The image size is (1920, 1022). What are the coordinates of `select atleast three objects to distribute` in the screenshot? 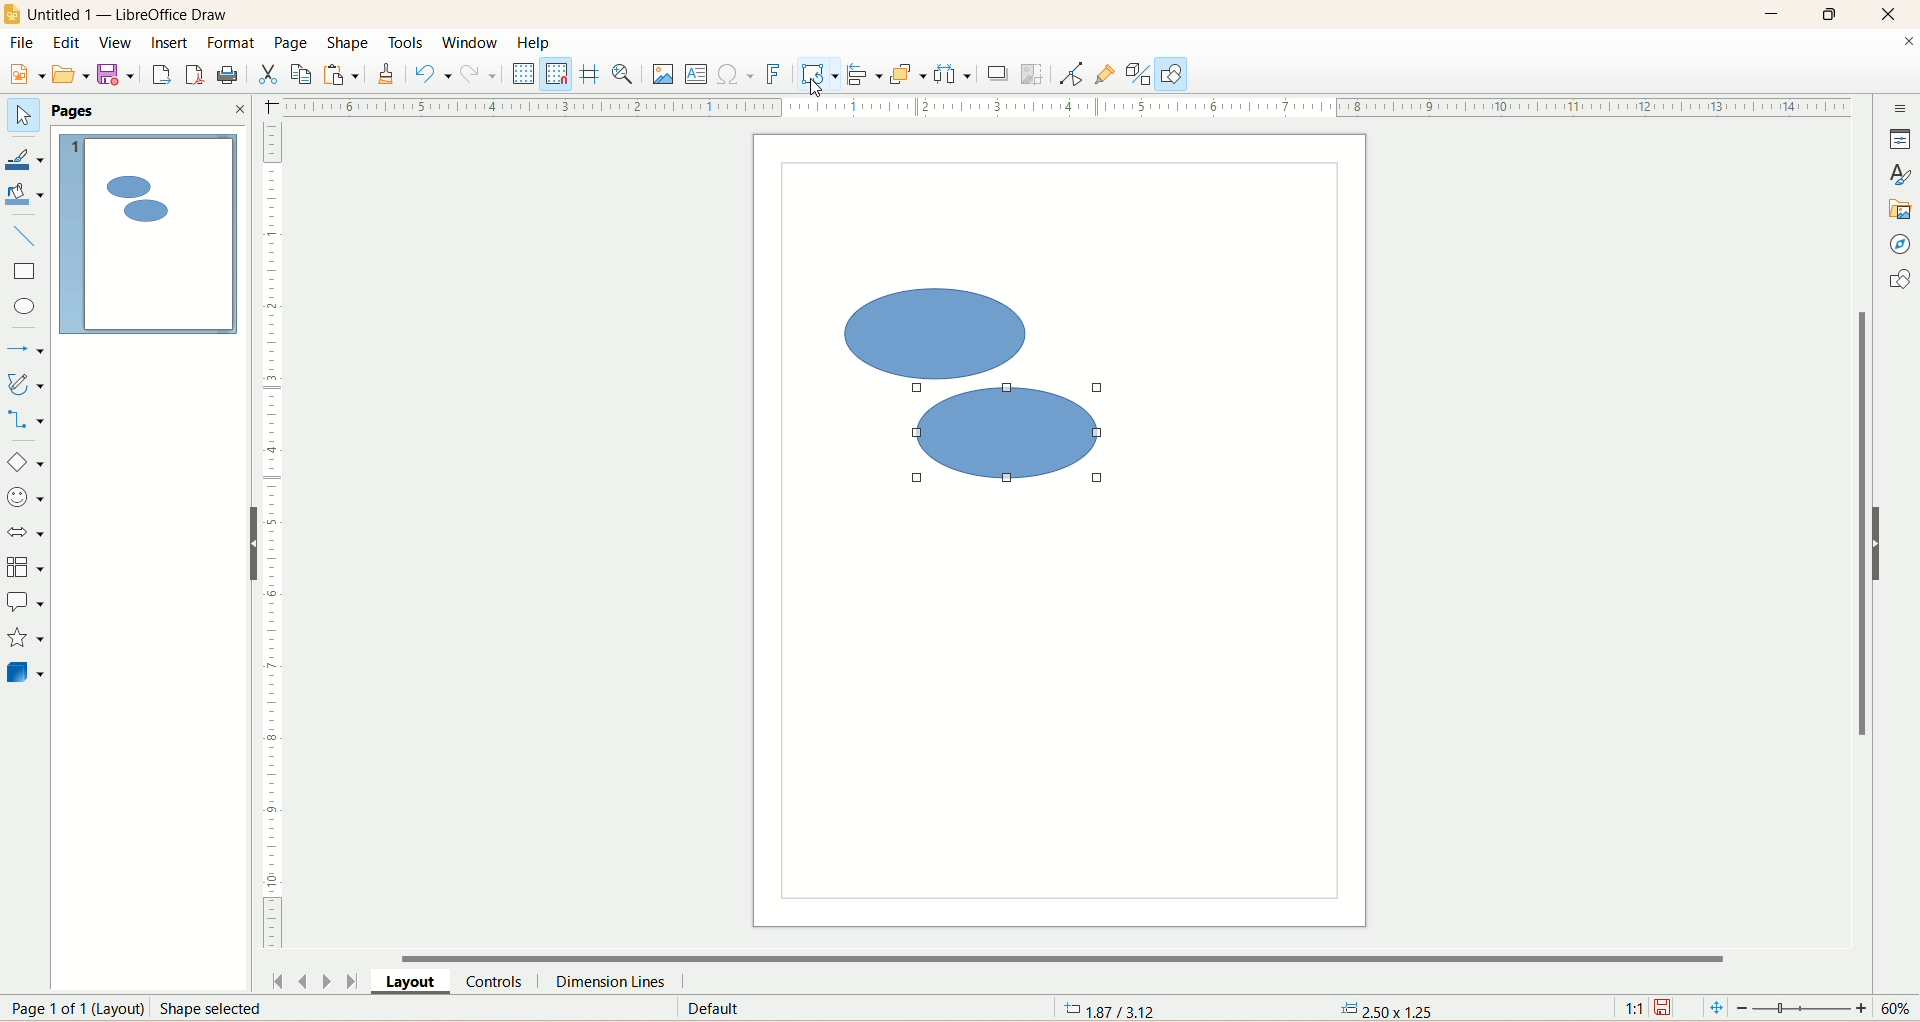 It's located at (955, 74).